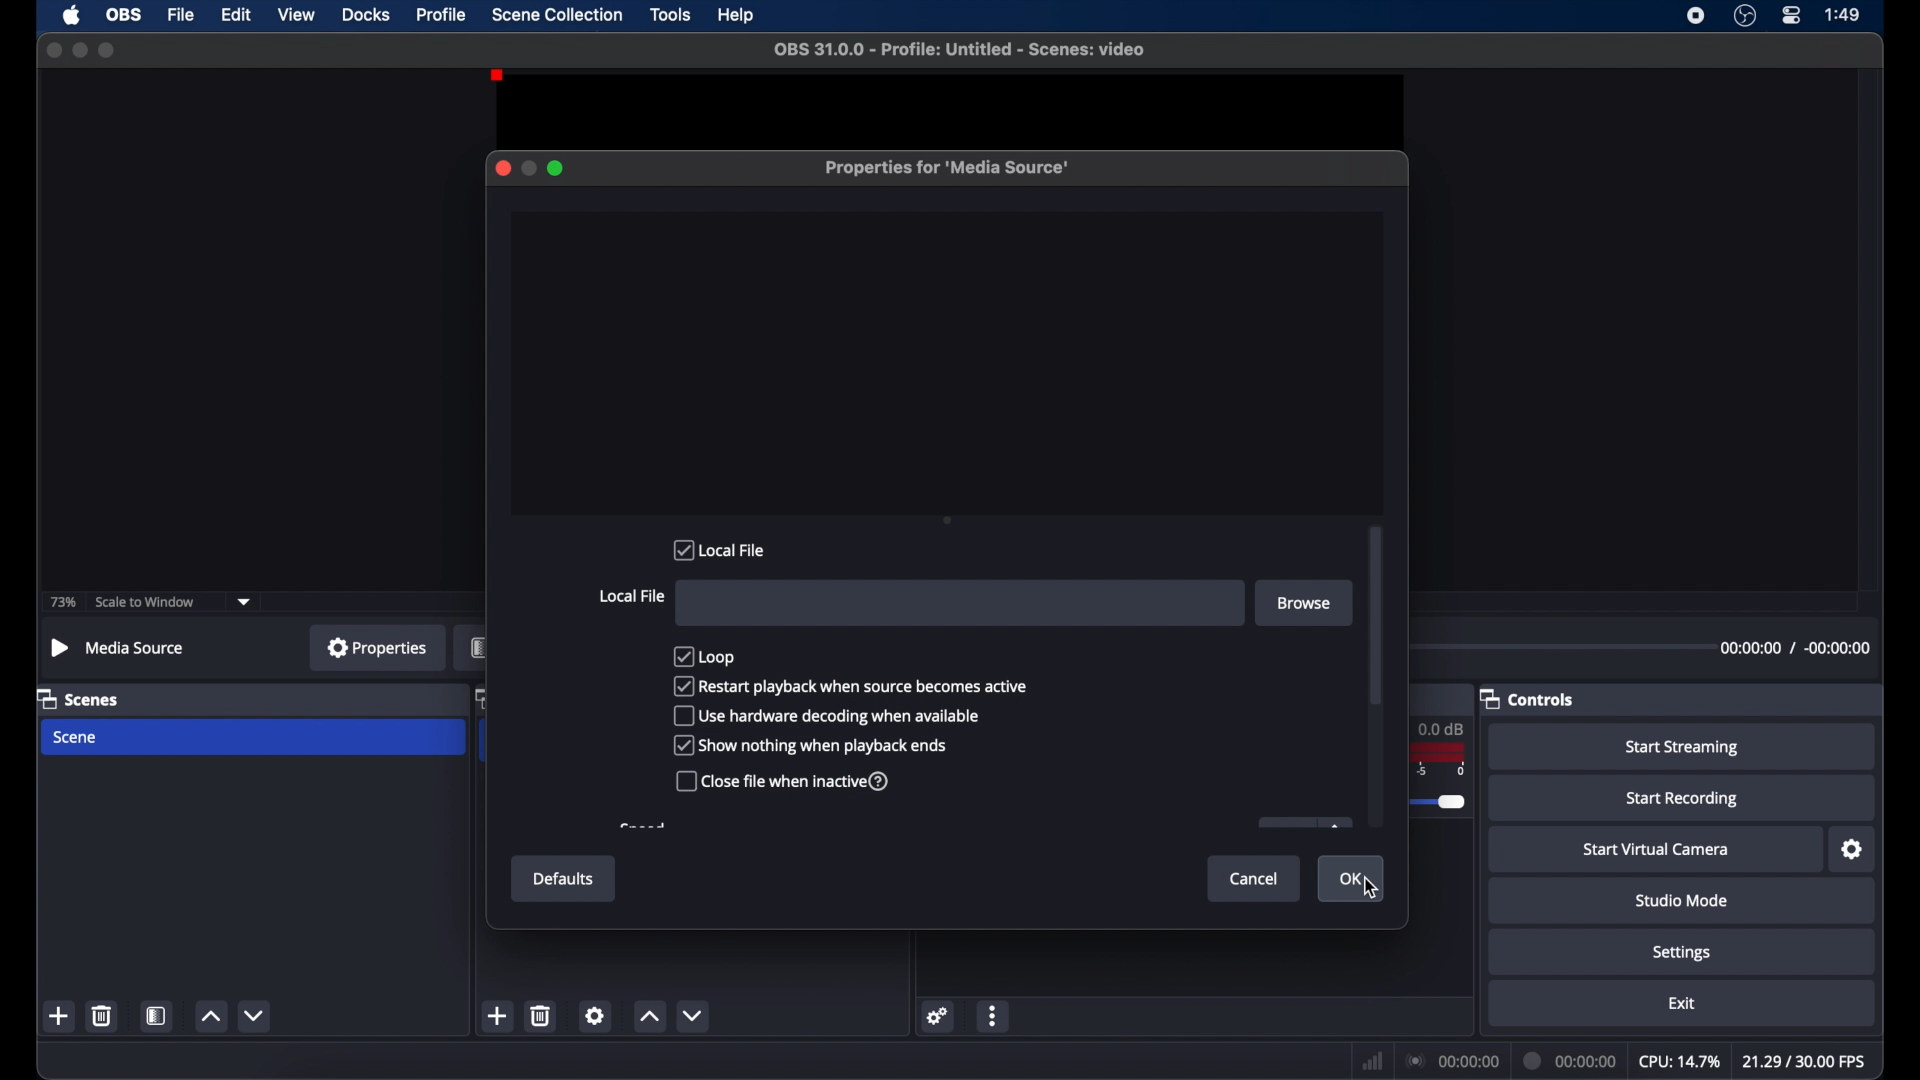 The height and width of the screenshot is (1080, 1920). Describe the element at coordinates (785, 781) in the screenshot. I see `checkbox` at that location.